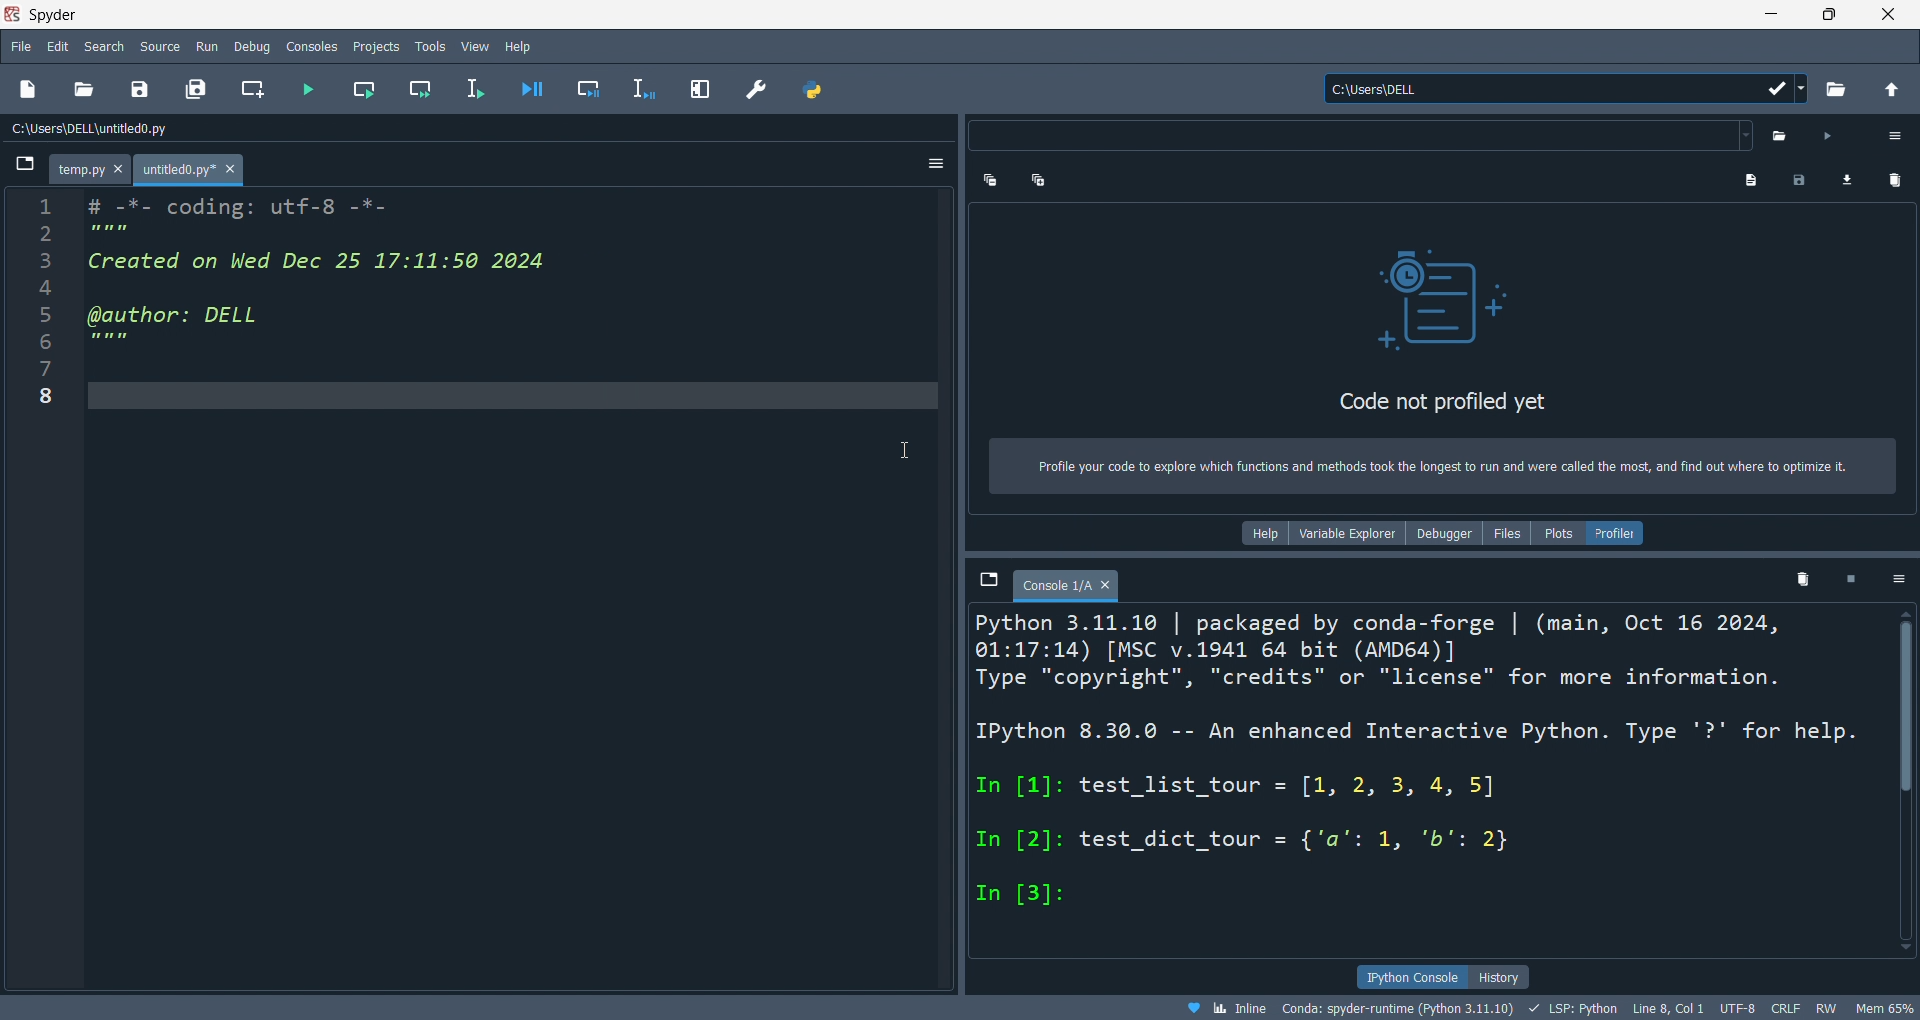  What do you see at coordinates (1350, 533) in the screenshot?
I see `variable explorer` at bounding box center [1350, 533].